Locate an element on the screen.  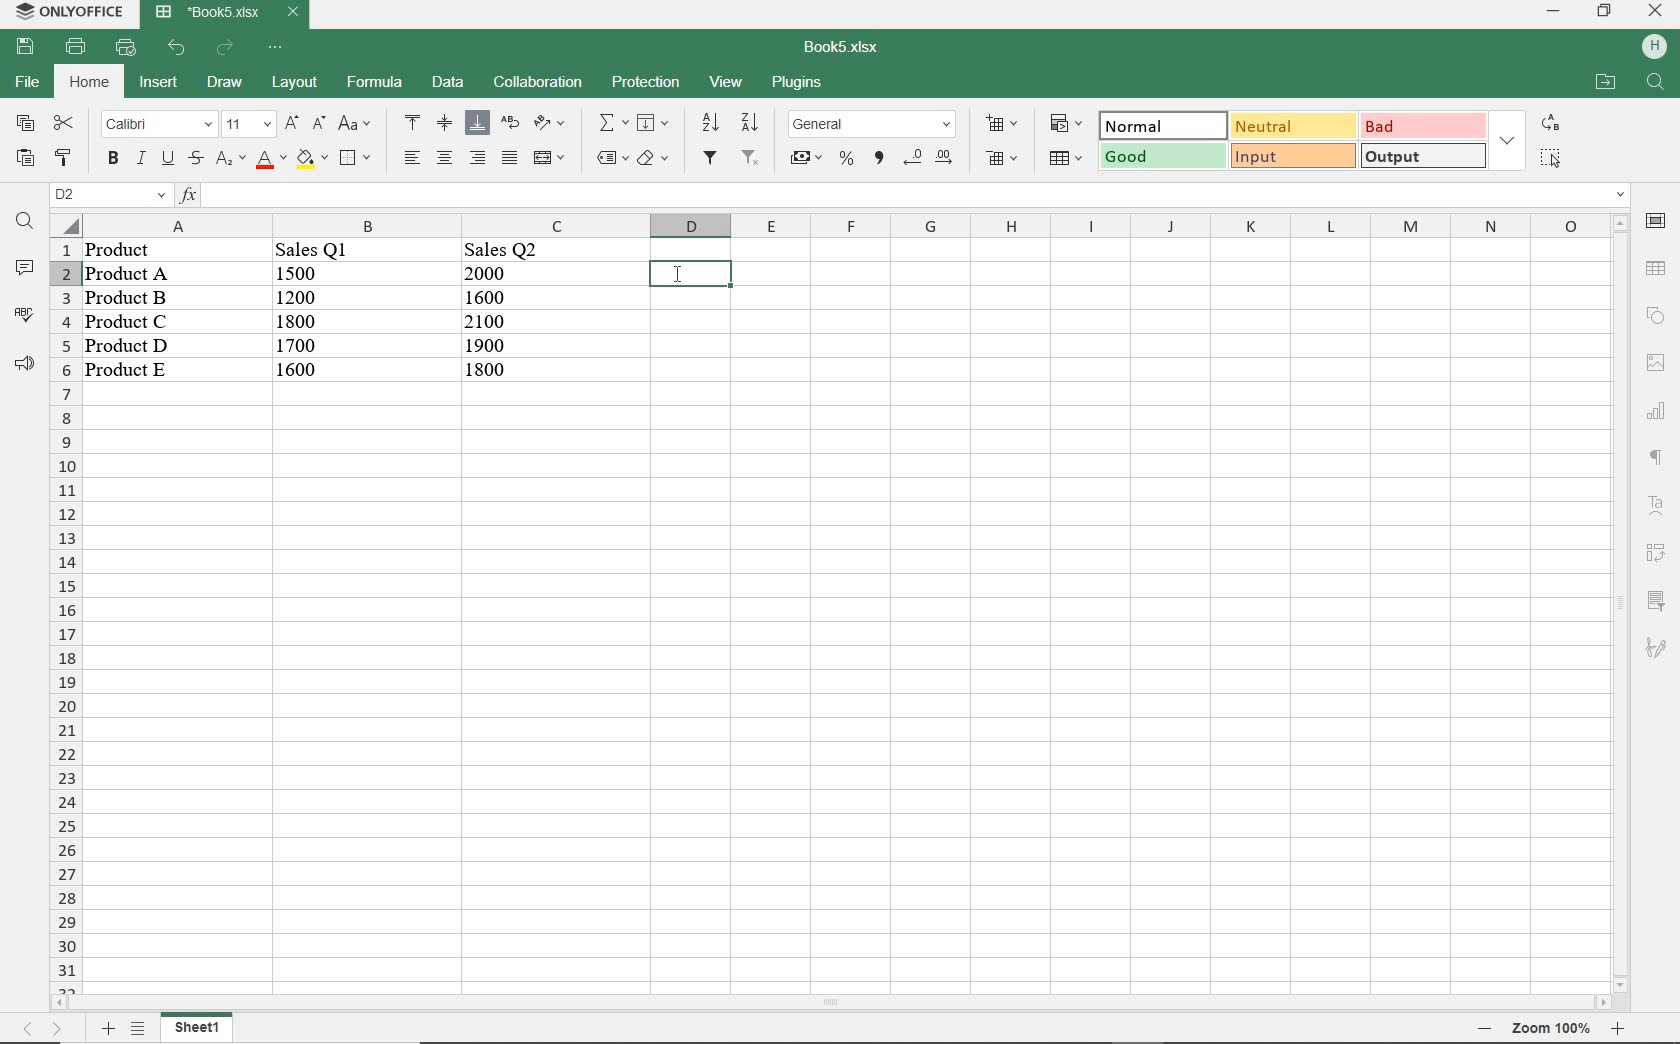
draw is located at coordinates (224, 82).